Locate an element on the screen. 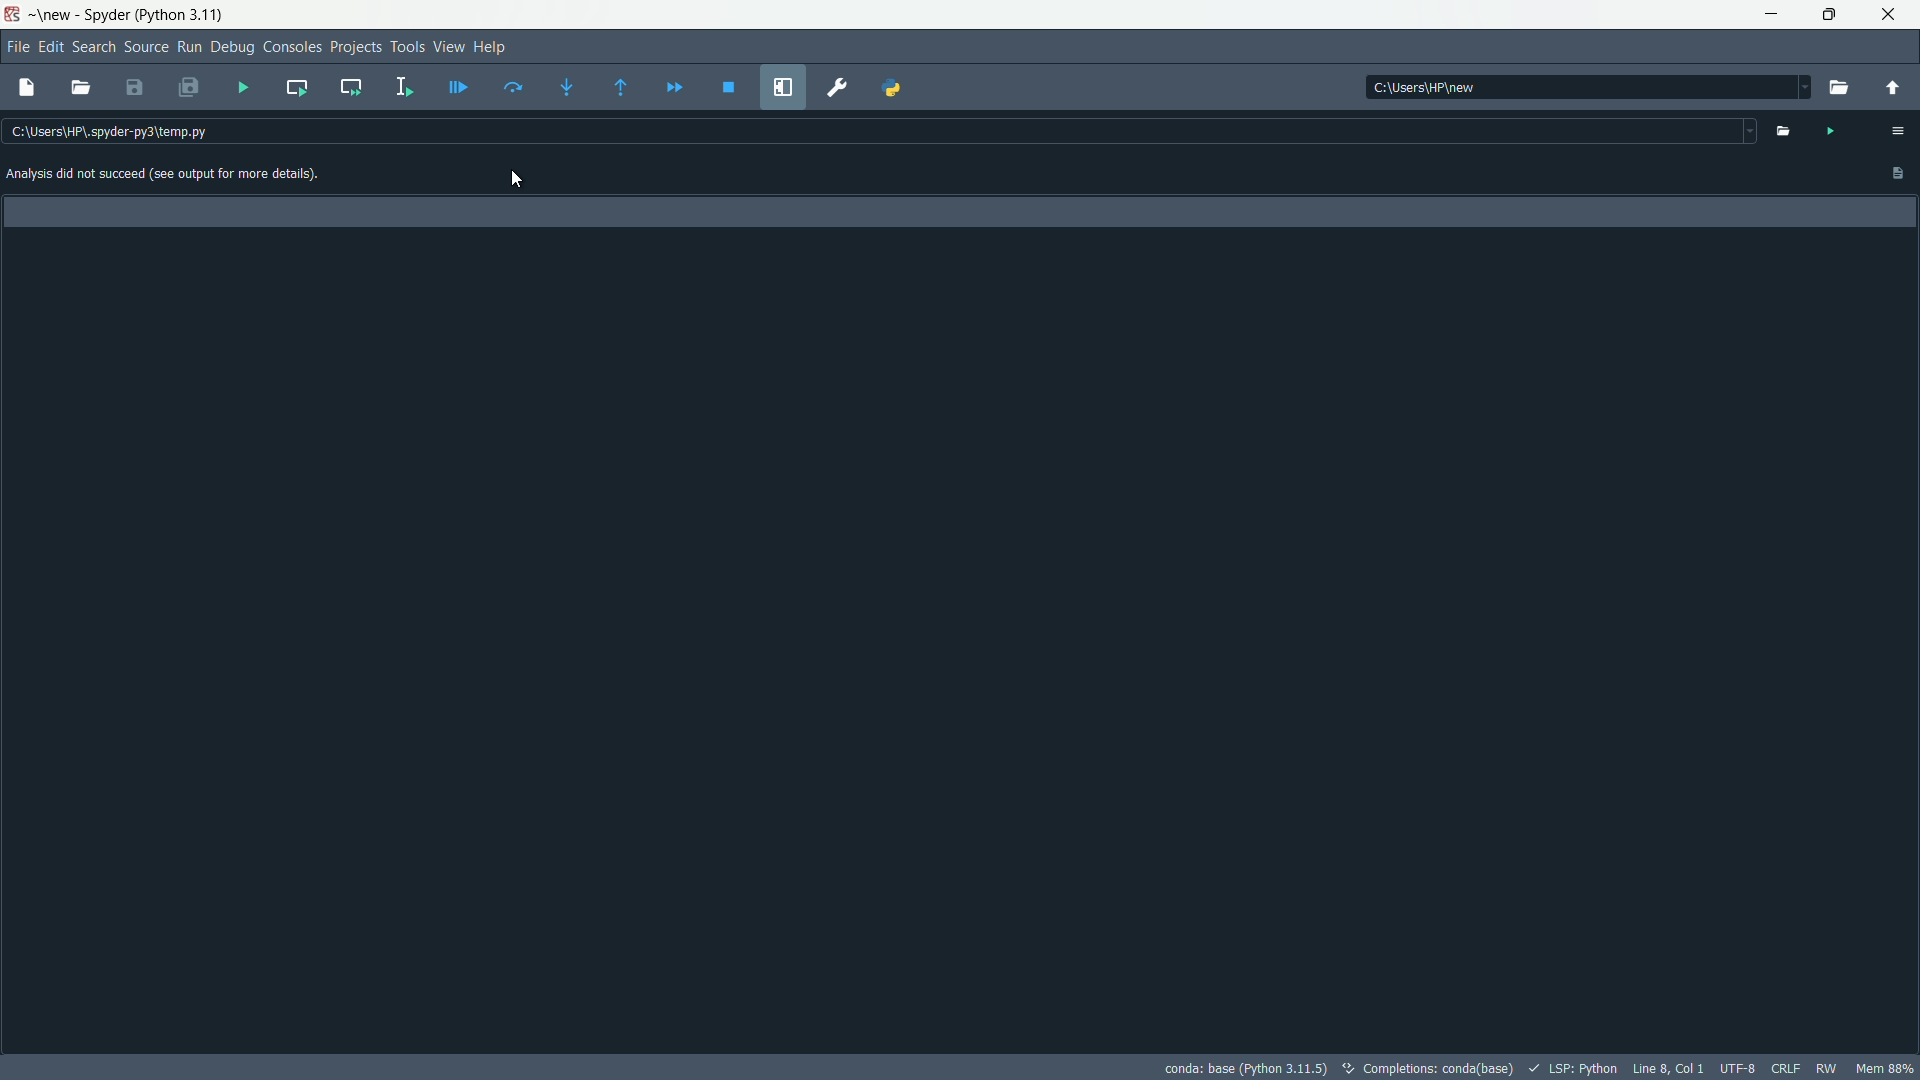 This screenshot has height=1080, width=1920. maximize is located at coordinates (1831, 15).